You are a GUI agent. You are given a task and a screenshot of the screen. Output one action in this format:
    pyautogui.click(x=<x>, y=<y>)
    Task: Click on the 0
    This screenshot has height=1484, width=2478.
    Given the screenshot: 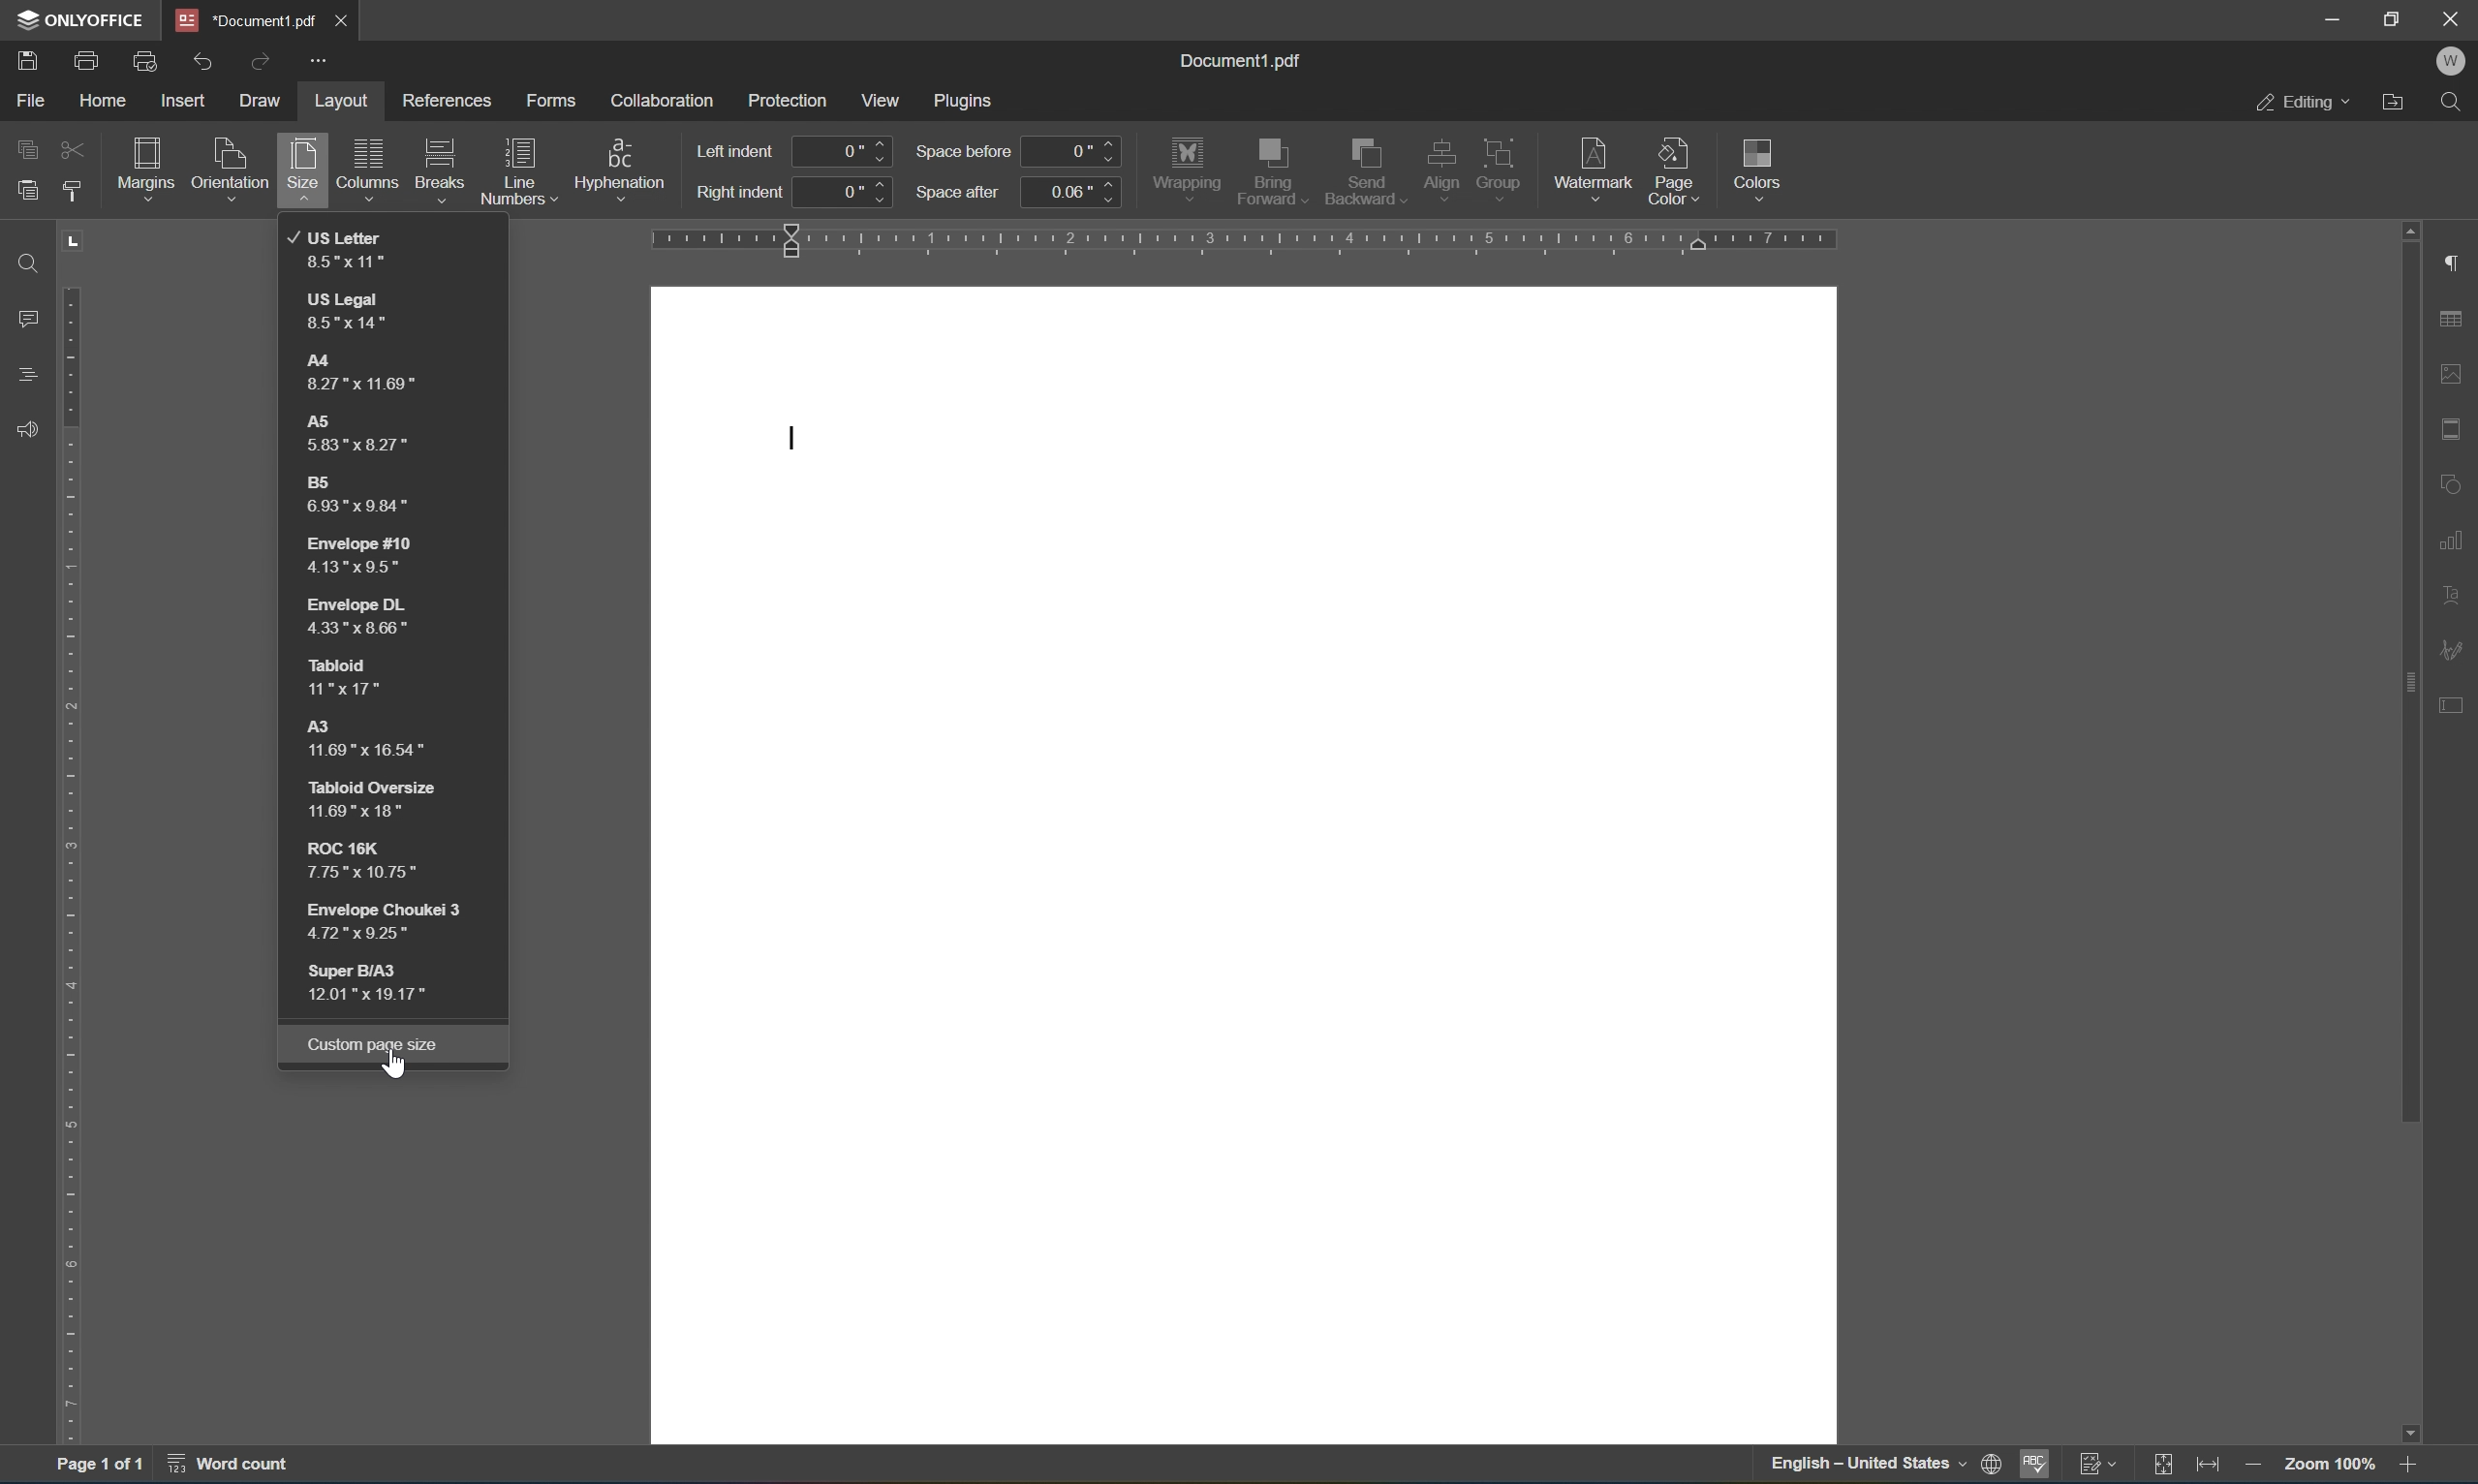 What is the action you would take?
    pyautogui.click(x=844, y=151)
    